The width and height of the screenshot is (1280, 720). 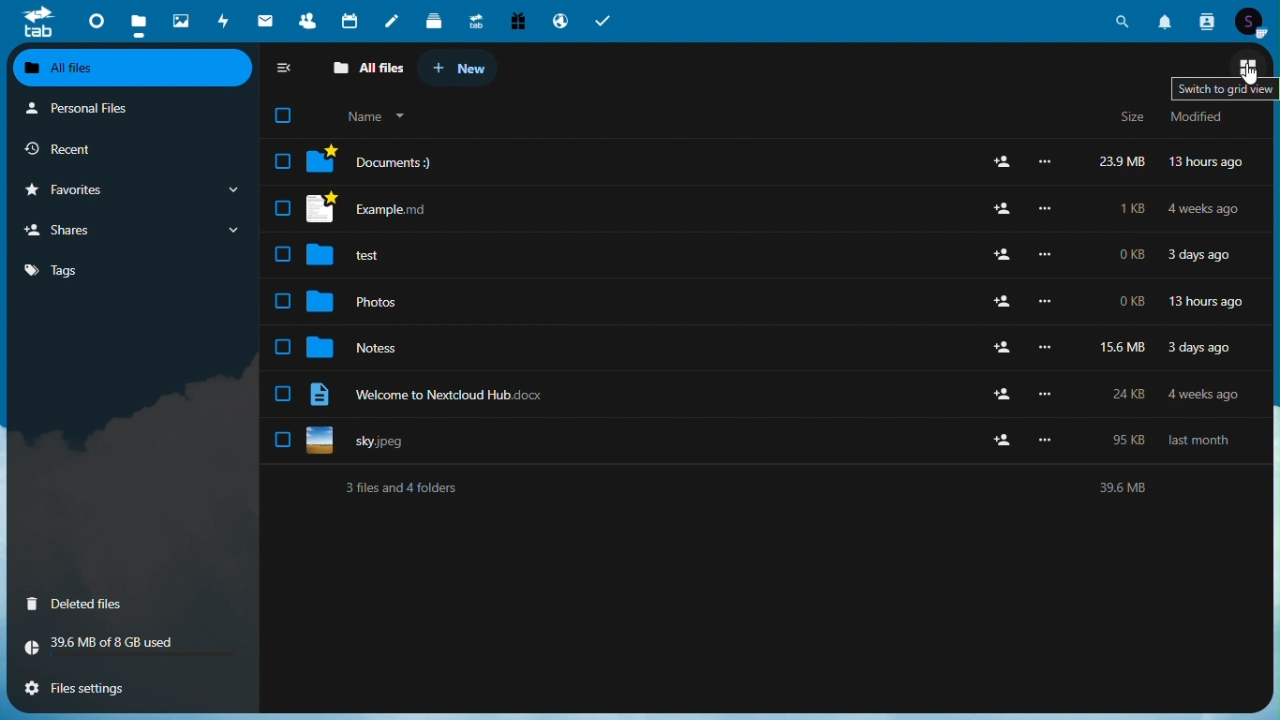 What do you see at coordinates (1120, 163) in the screenshot?
I see `23.9 mb` at bounding box center [1120, 163].